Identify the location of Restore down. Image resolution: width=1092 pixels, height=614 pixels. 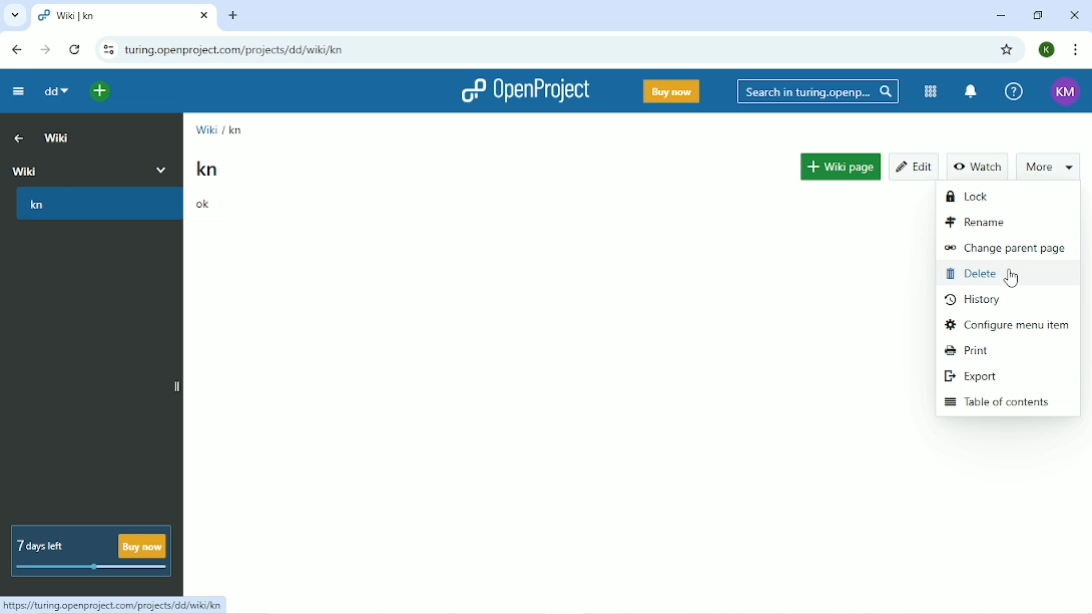
(1036, 14).